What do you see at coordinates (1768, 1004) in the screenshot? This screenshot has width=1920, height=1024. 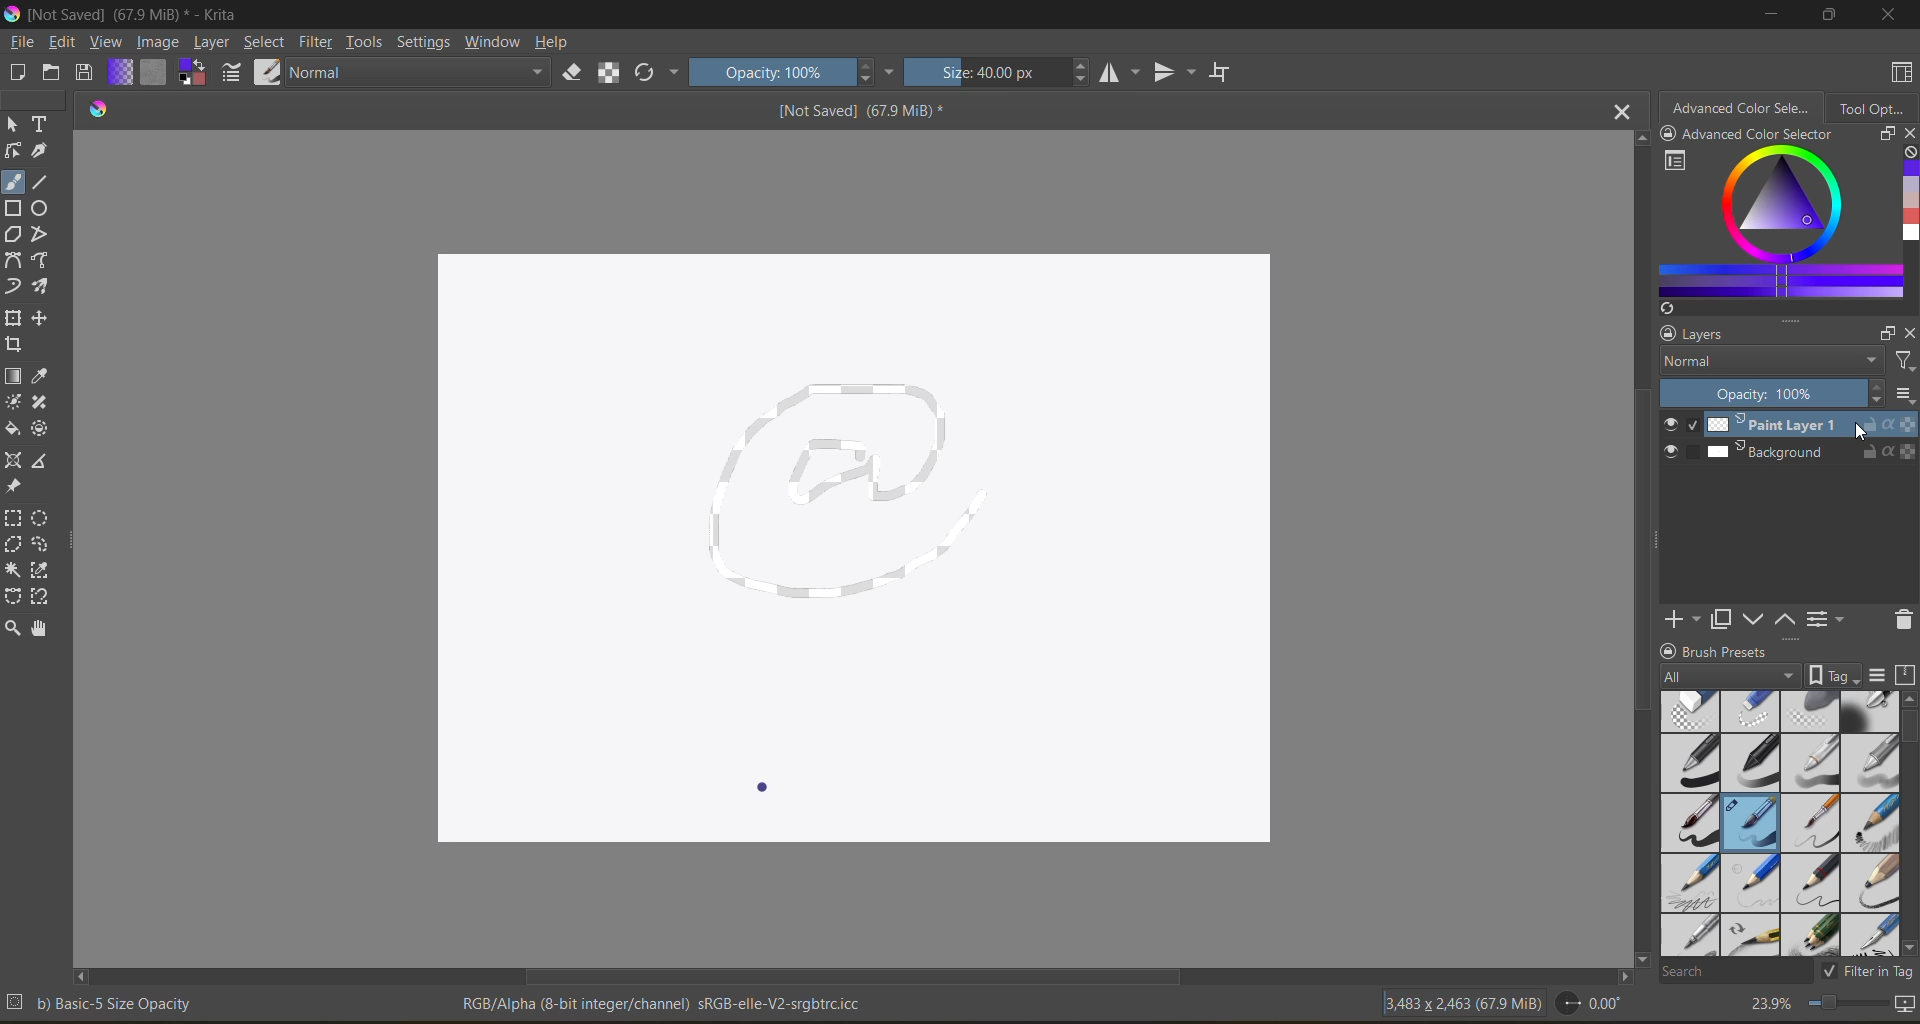 I see `zoom factor` at bounding box center [1768, 1004].